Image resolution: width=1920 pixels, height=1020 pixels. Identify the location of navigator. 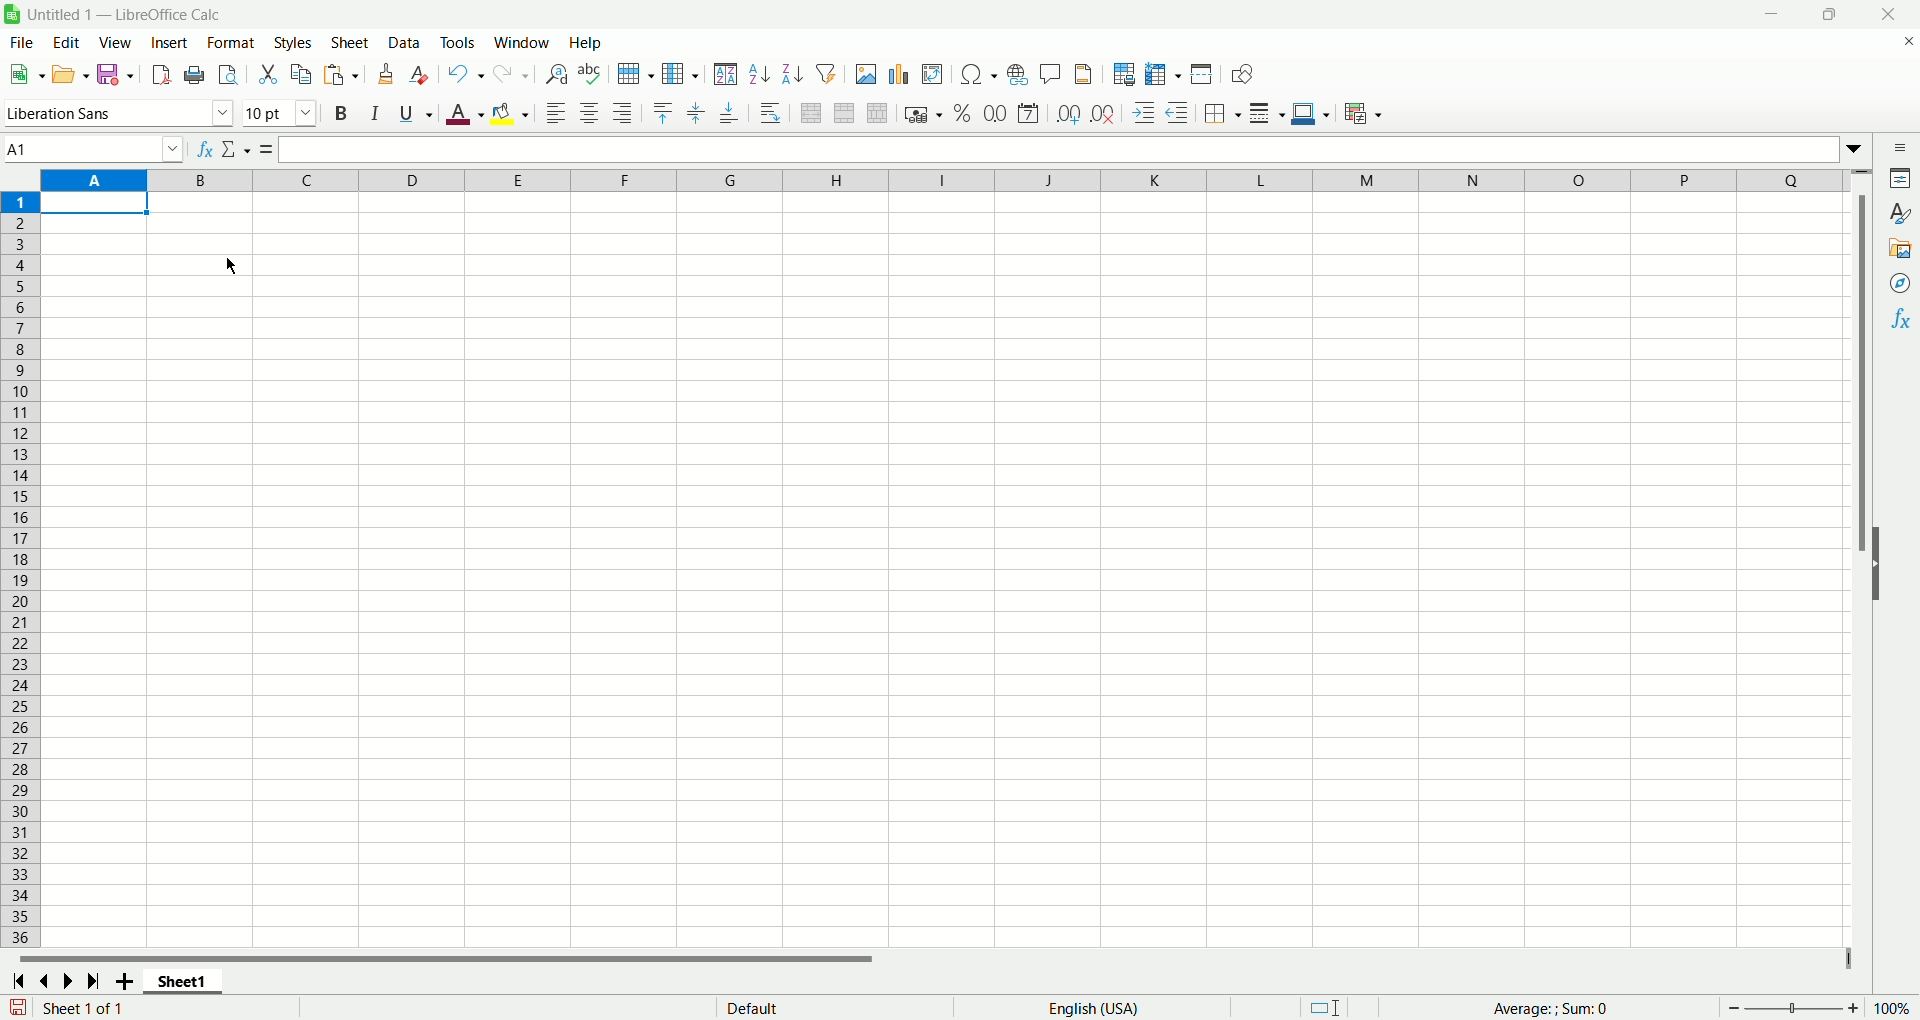
(1901, 283).